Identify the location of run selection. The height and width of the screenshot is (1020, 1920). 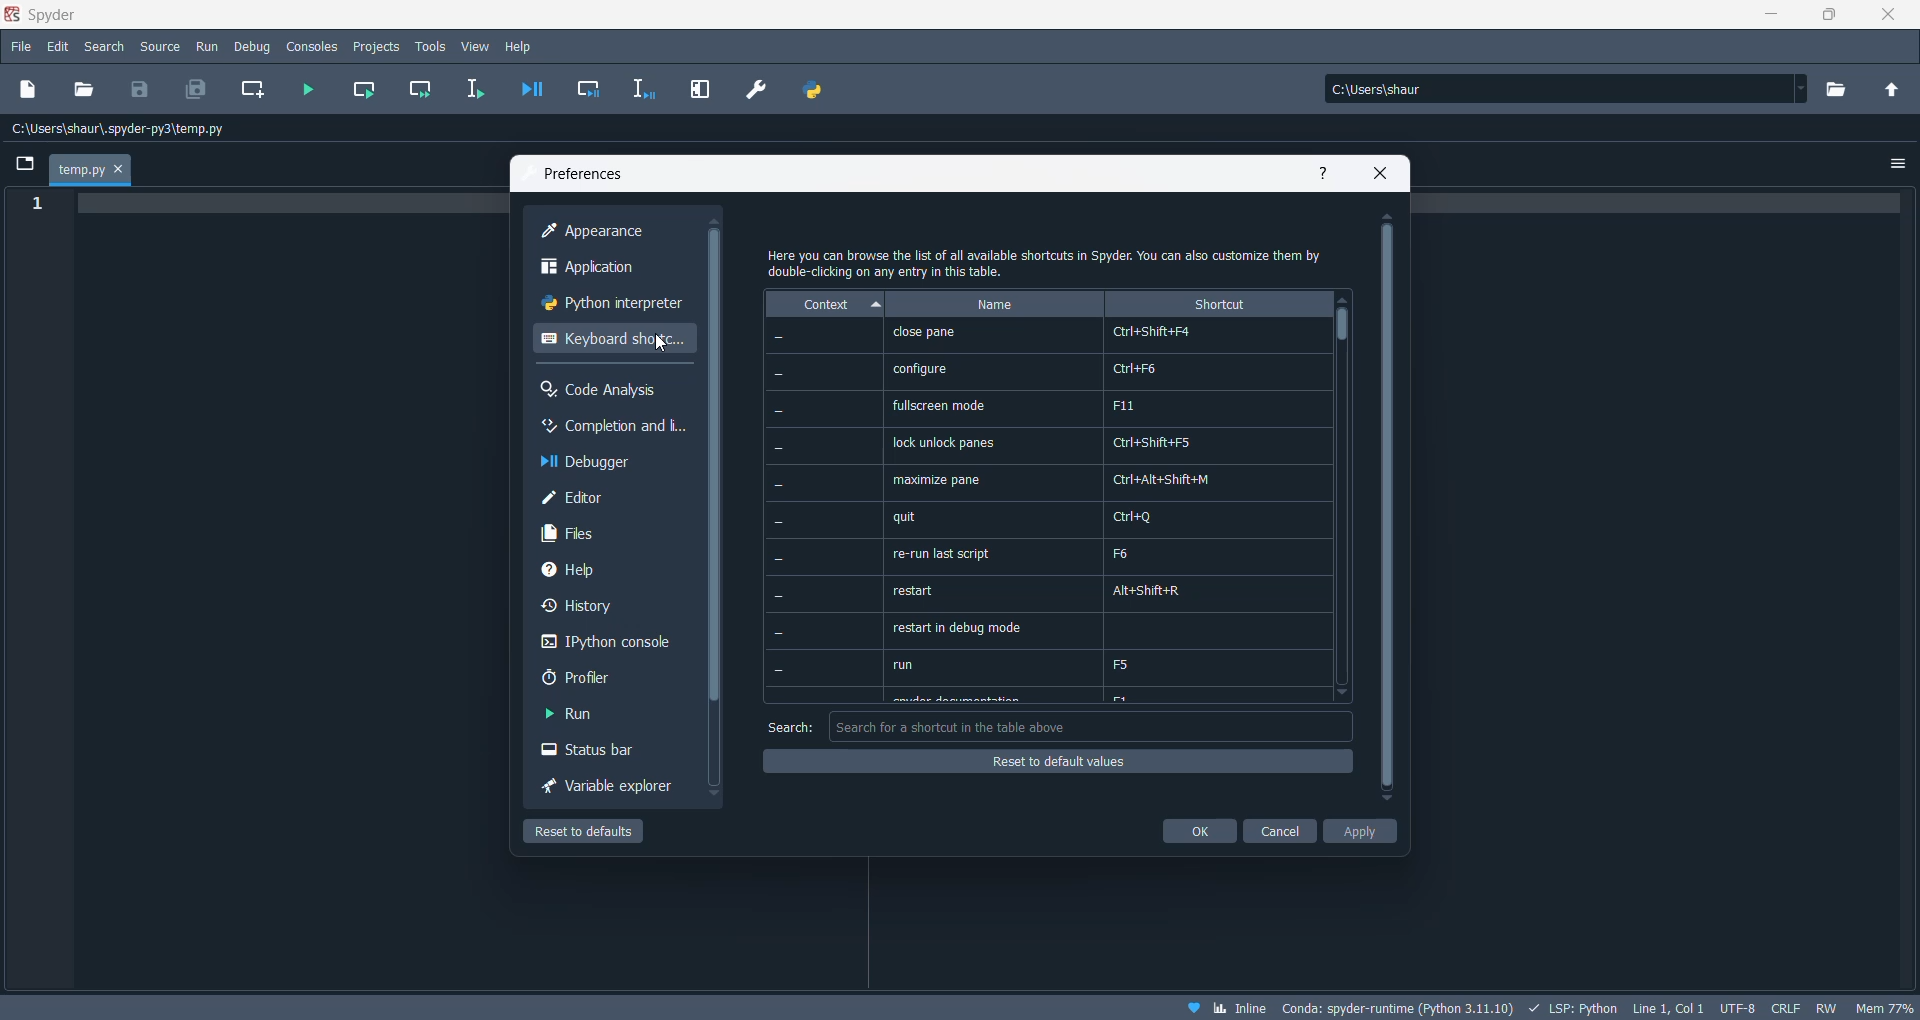
(469, 91).